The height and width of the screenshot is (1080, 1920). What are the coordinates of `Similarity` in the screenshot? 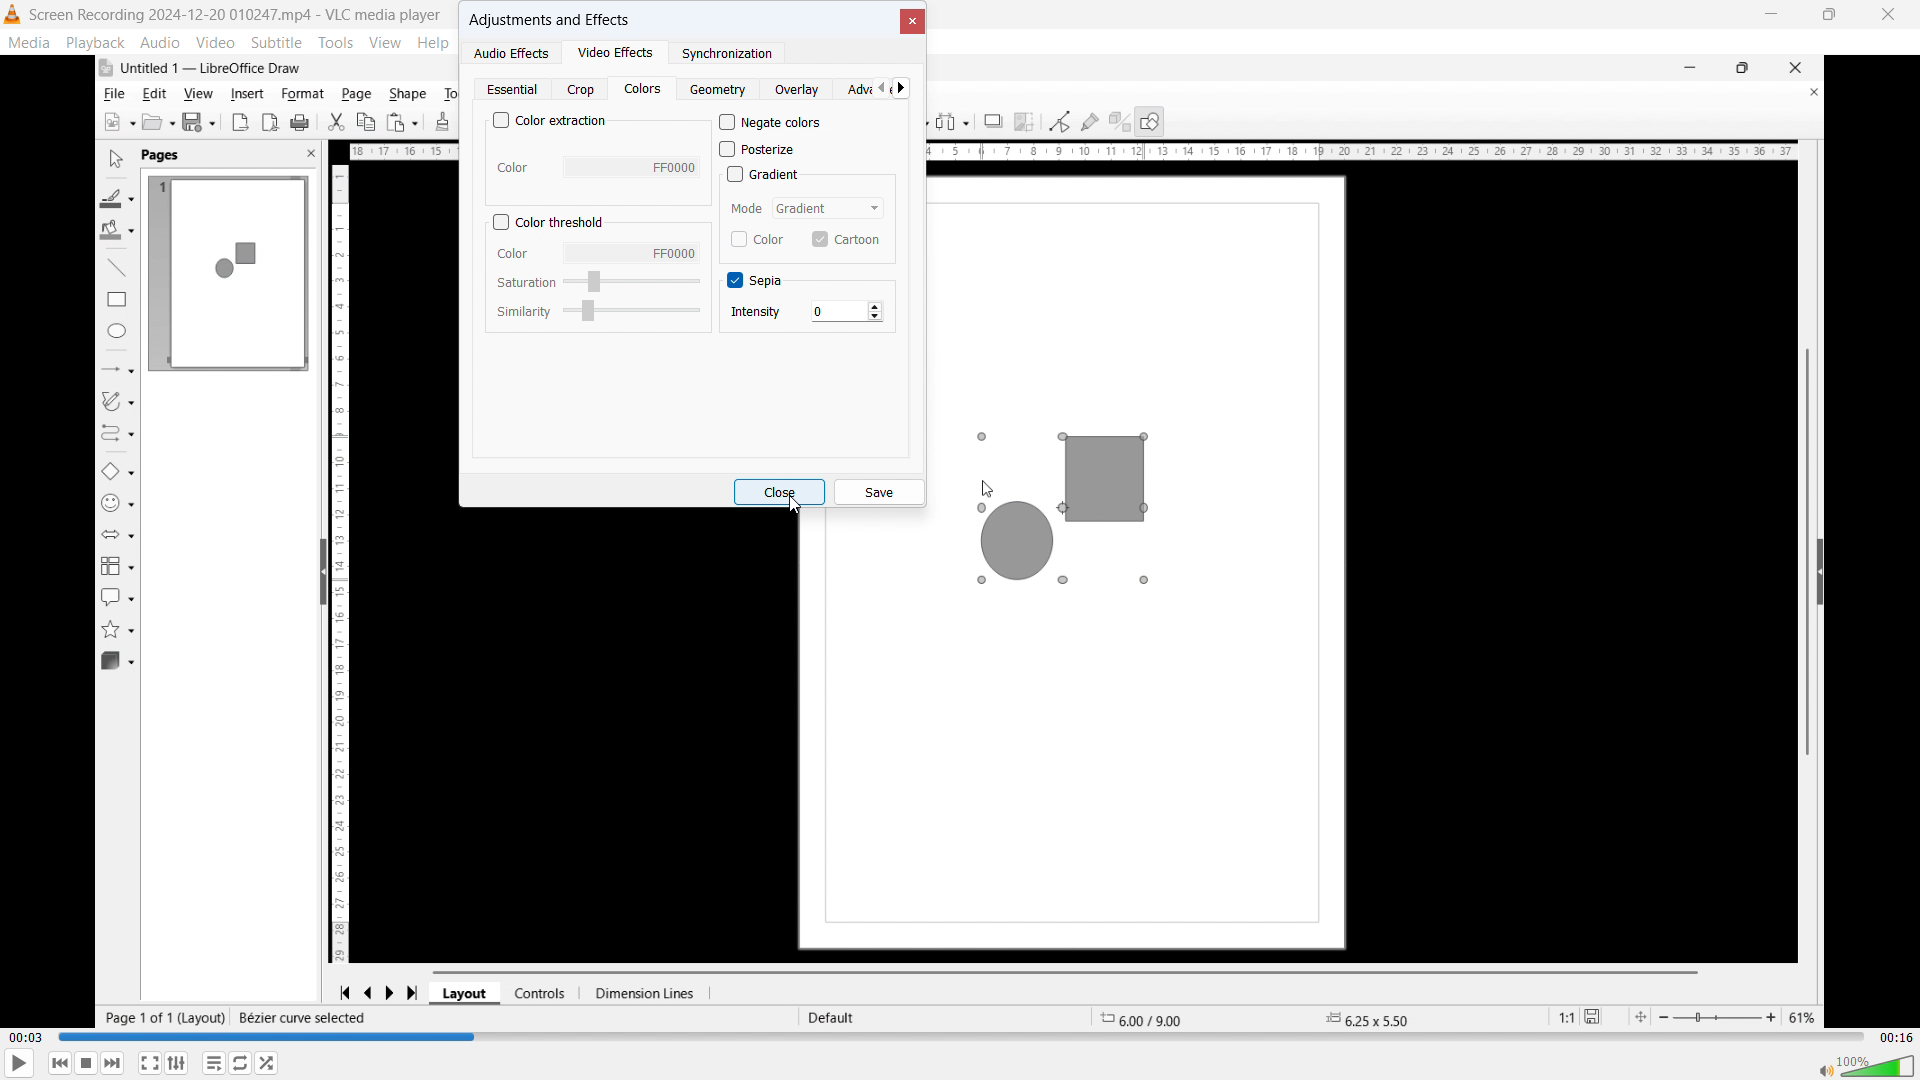 It's located at (524, 312).